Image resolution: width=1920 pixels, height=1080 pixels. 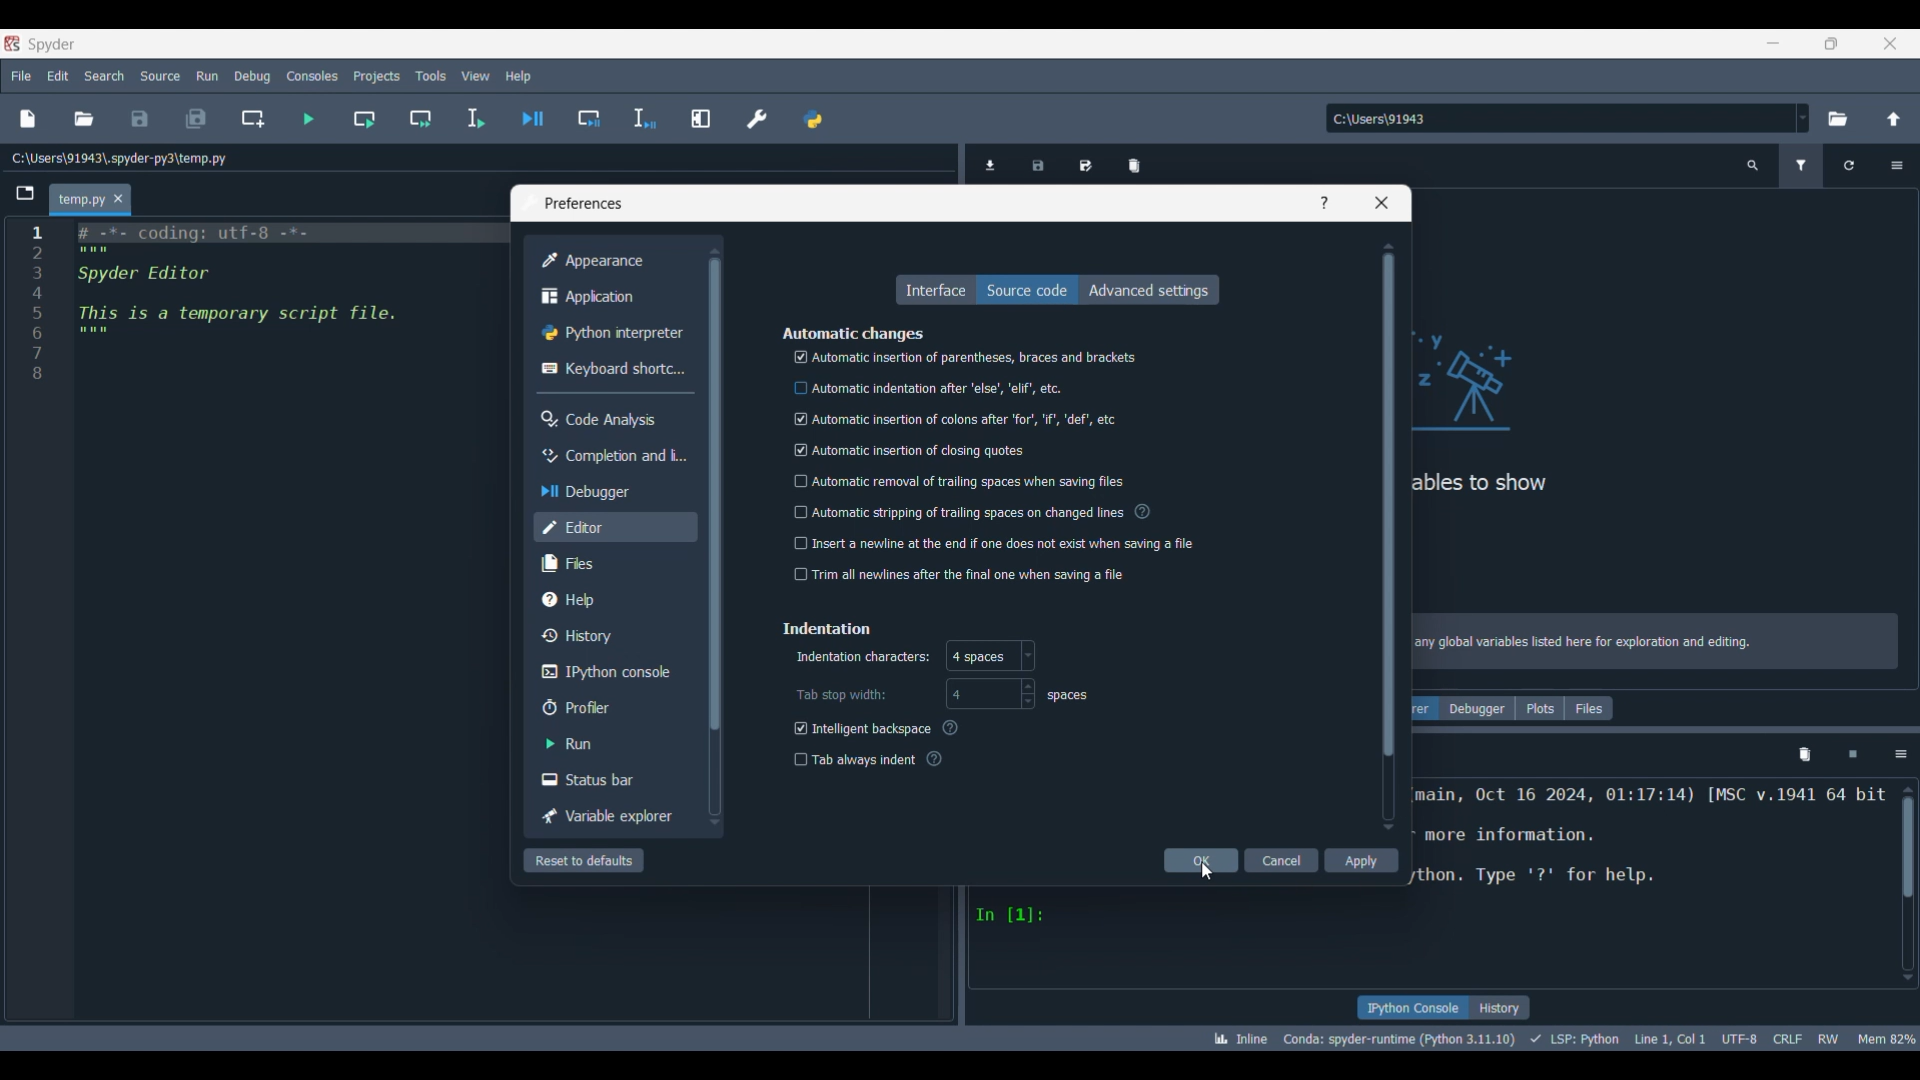 I want to click on Software logo, so click(x=12, y=44).